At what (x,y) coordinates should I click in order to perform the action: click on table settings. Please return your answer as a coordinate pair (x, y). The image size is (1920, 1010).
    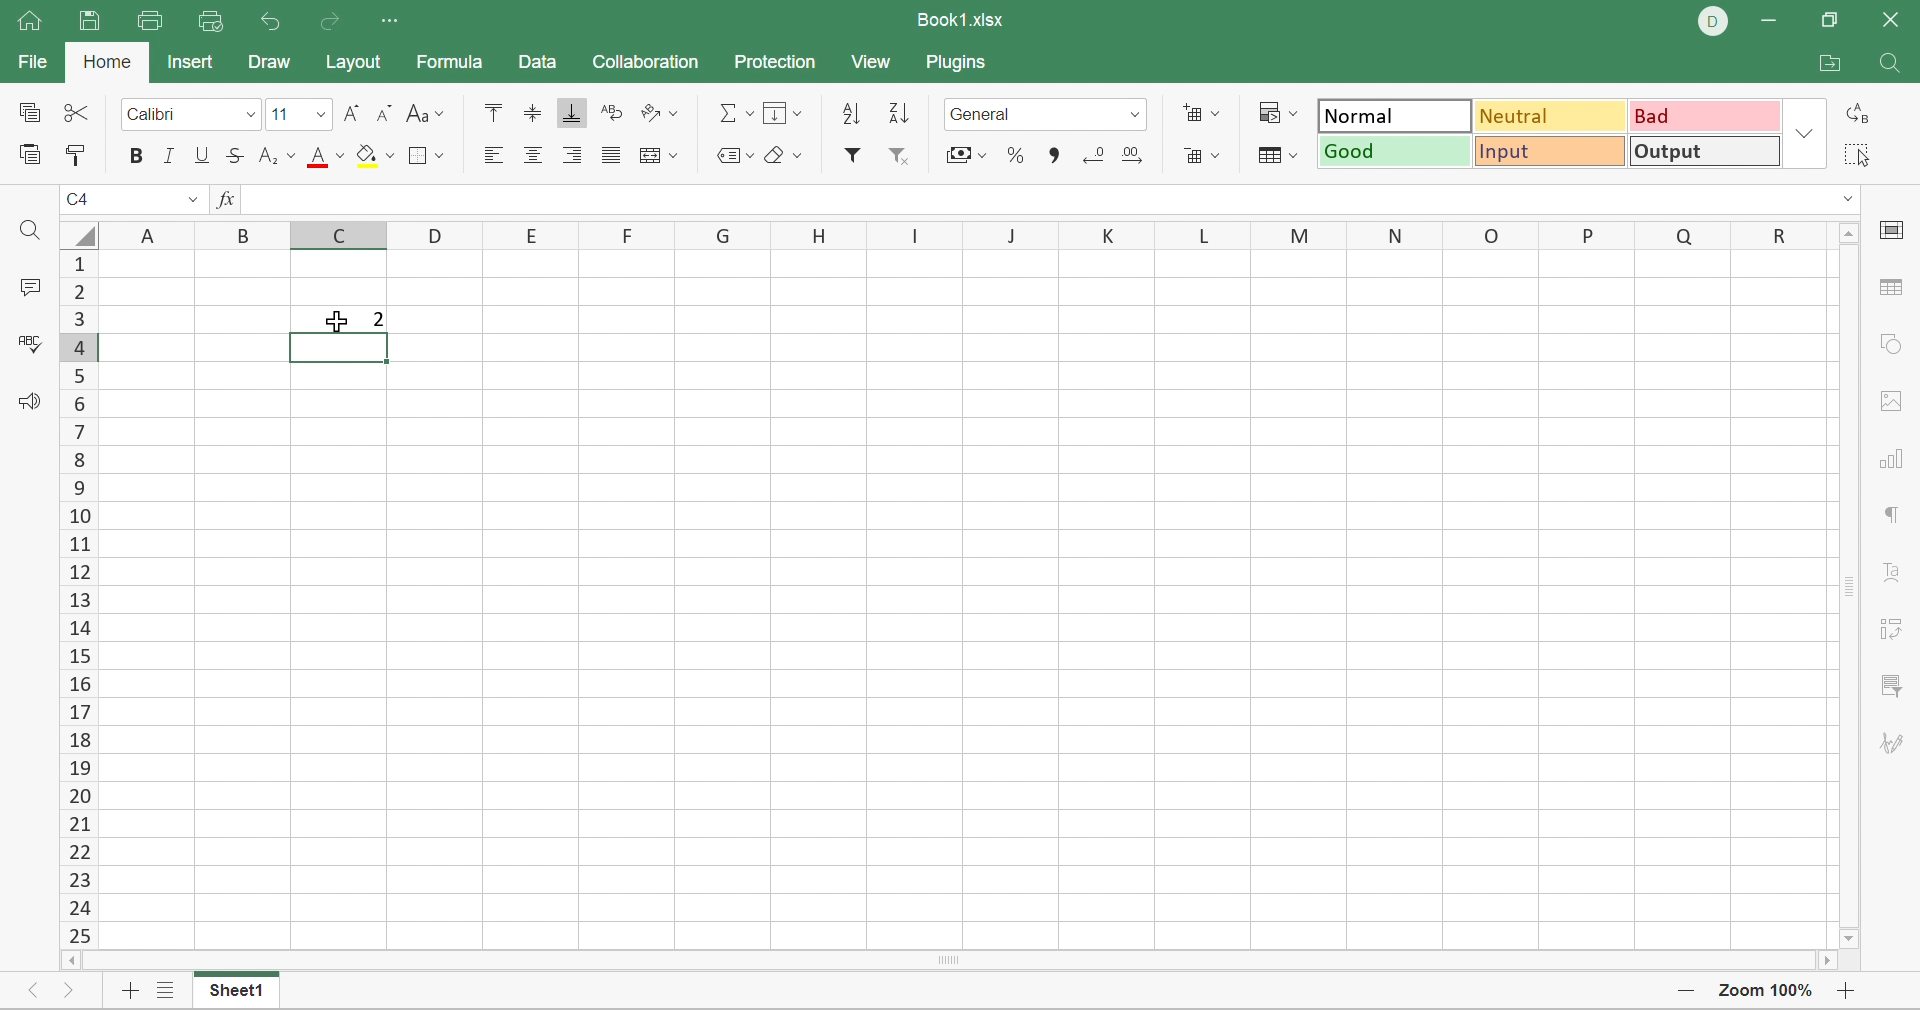
    Looking at the image, I should click on (1892, 288).